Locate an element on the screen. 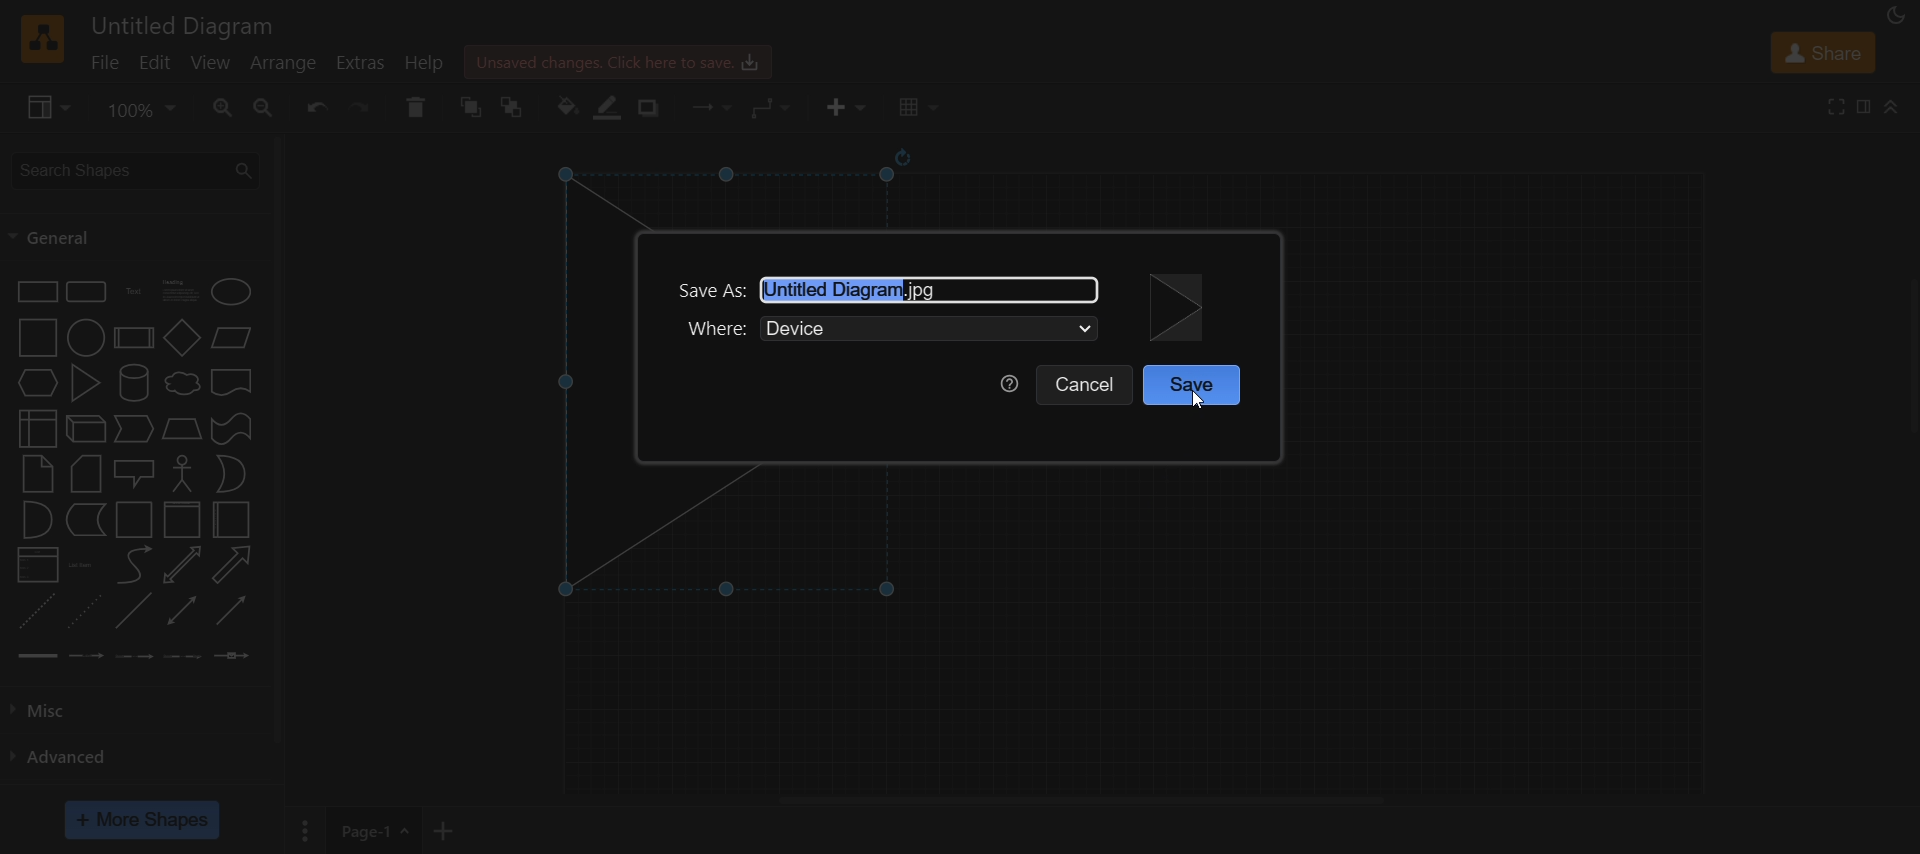  save as is located at coordinates (895, 284).